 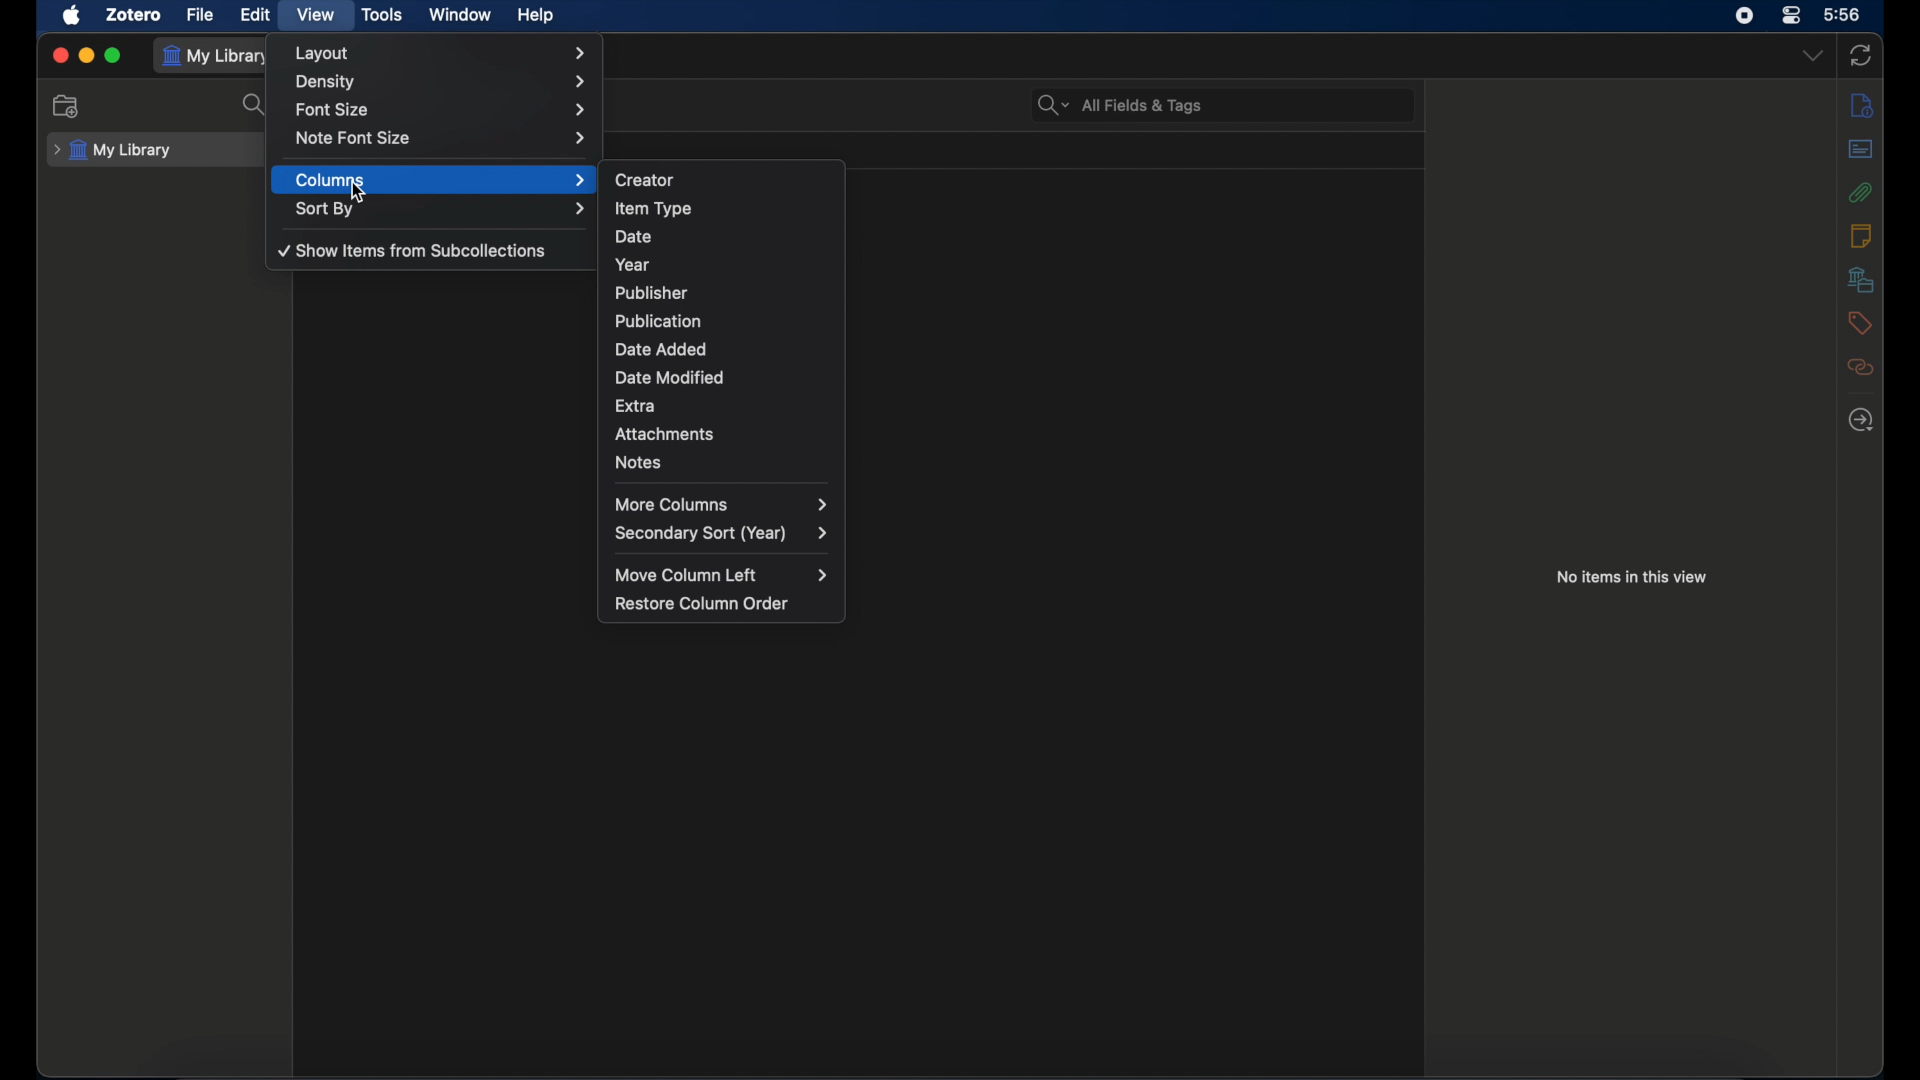 What do you see at coordinates (725, 176) in the screenshot?
I see `creator` at bounding box center [725, 176].